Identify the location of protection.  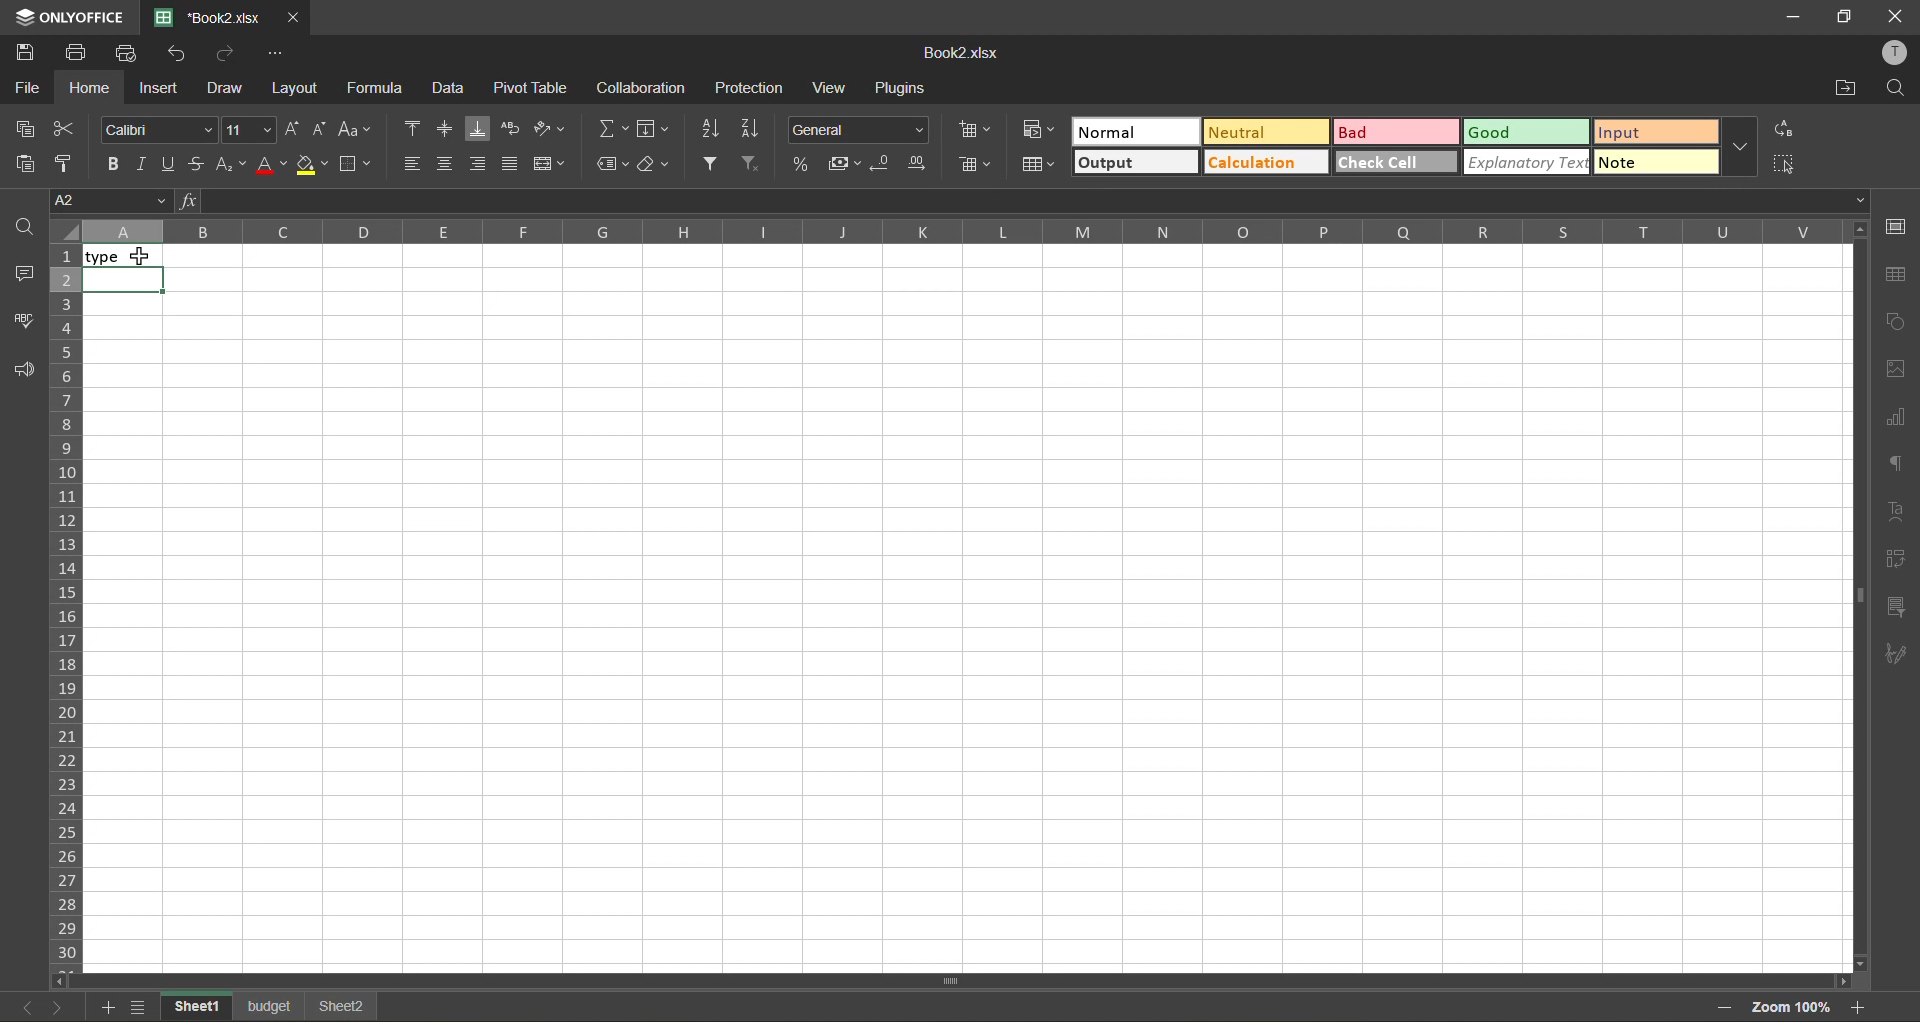
(751, 90).